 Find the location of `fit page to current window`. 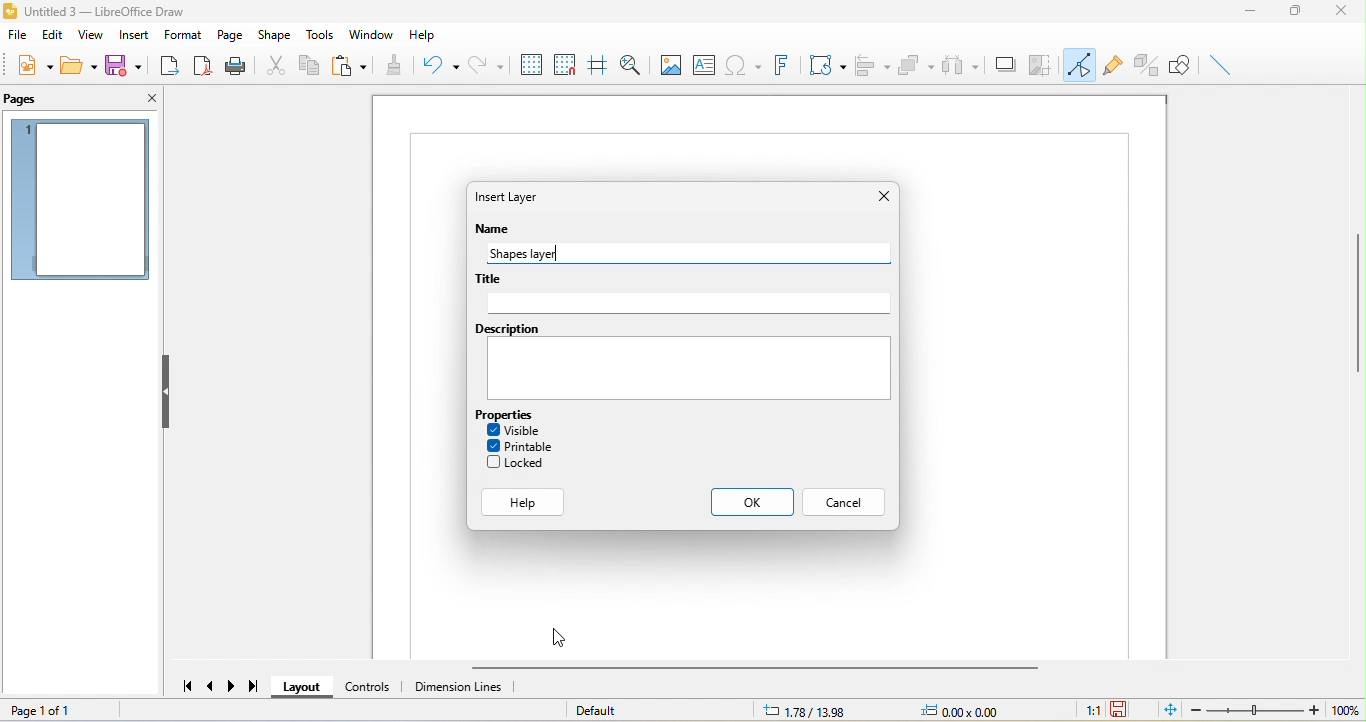

fit page to current window is located at coordinates (1167, 711).